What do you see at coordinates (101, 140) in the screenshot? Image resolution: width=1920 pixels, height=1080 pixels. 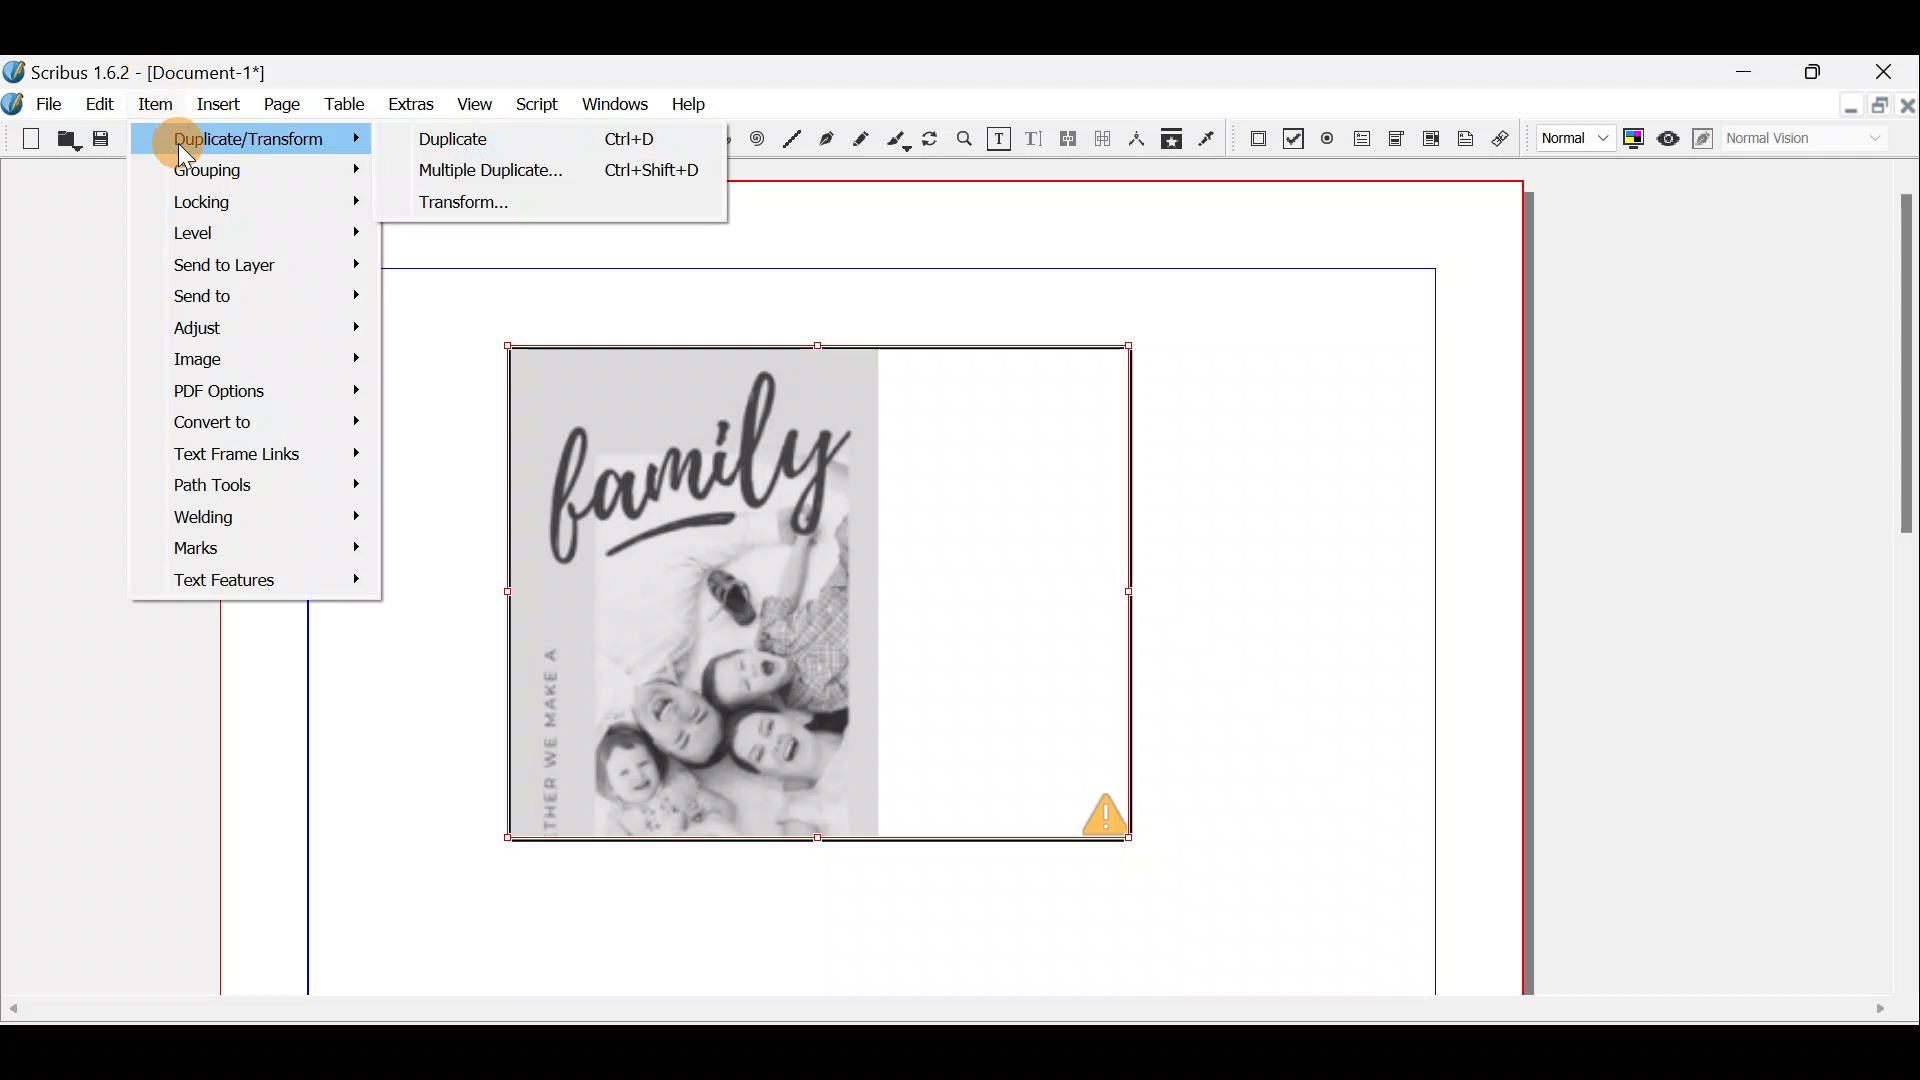 I see `Save` at bounding box center [101, 140].